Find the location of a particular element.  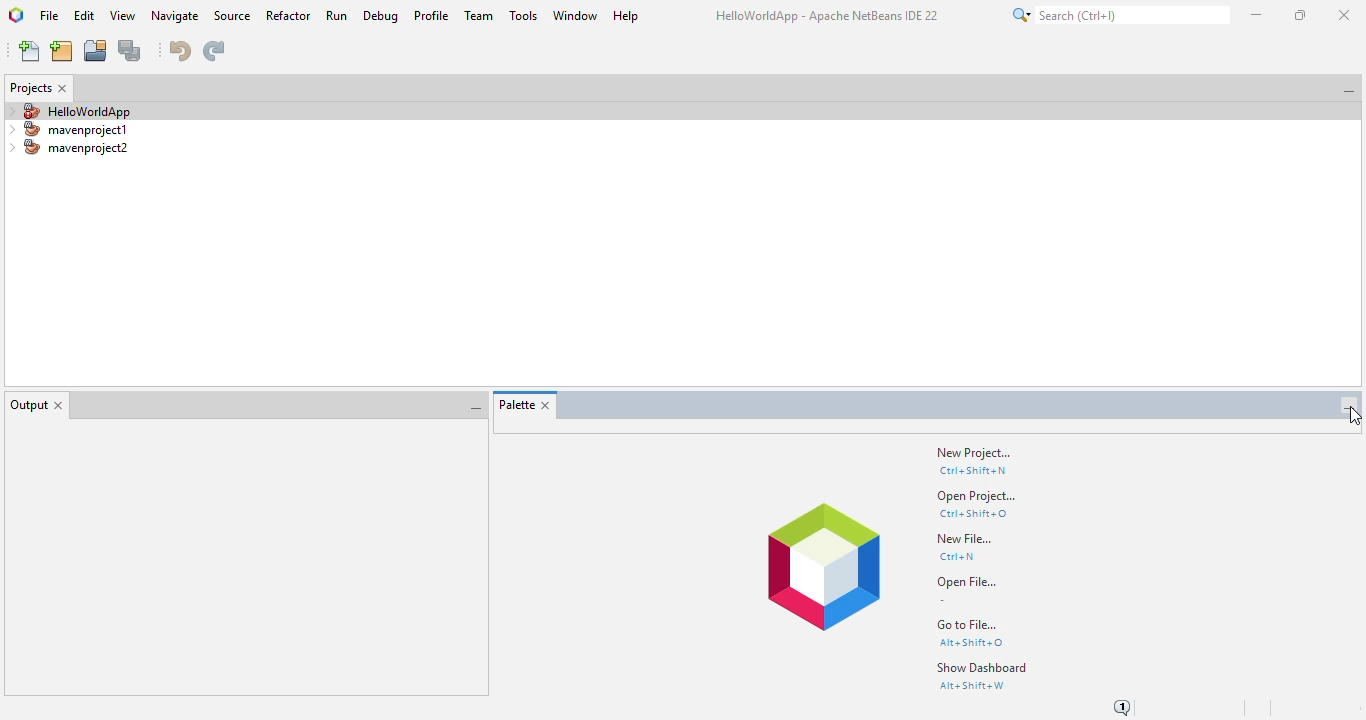

search is located at coordinates (1119, 15).